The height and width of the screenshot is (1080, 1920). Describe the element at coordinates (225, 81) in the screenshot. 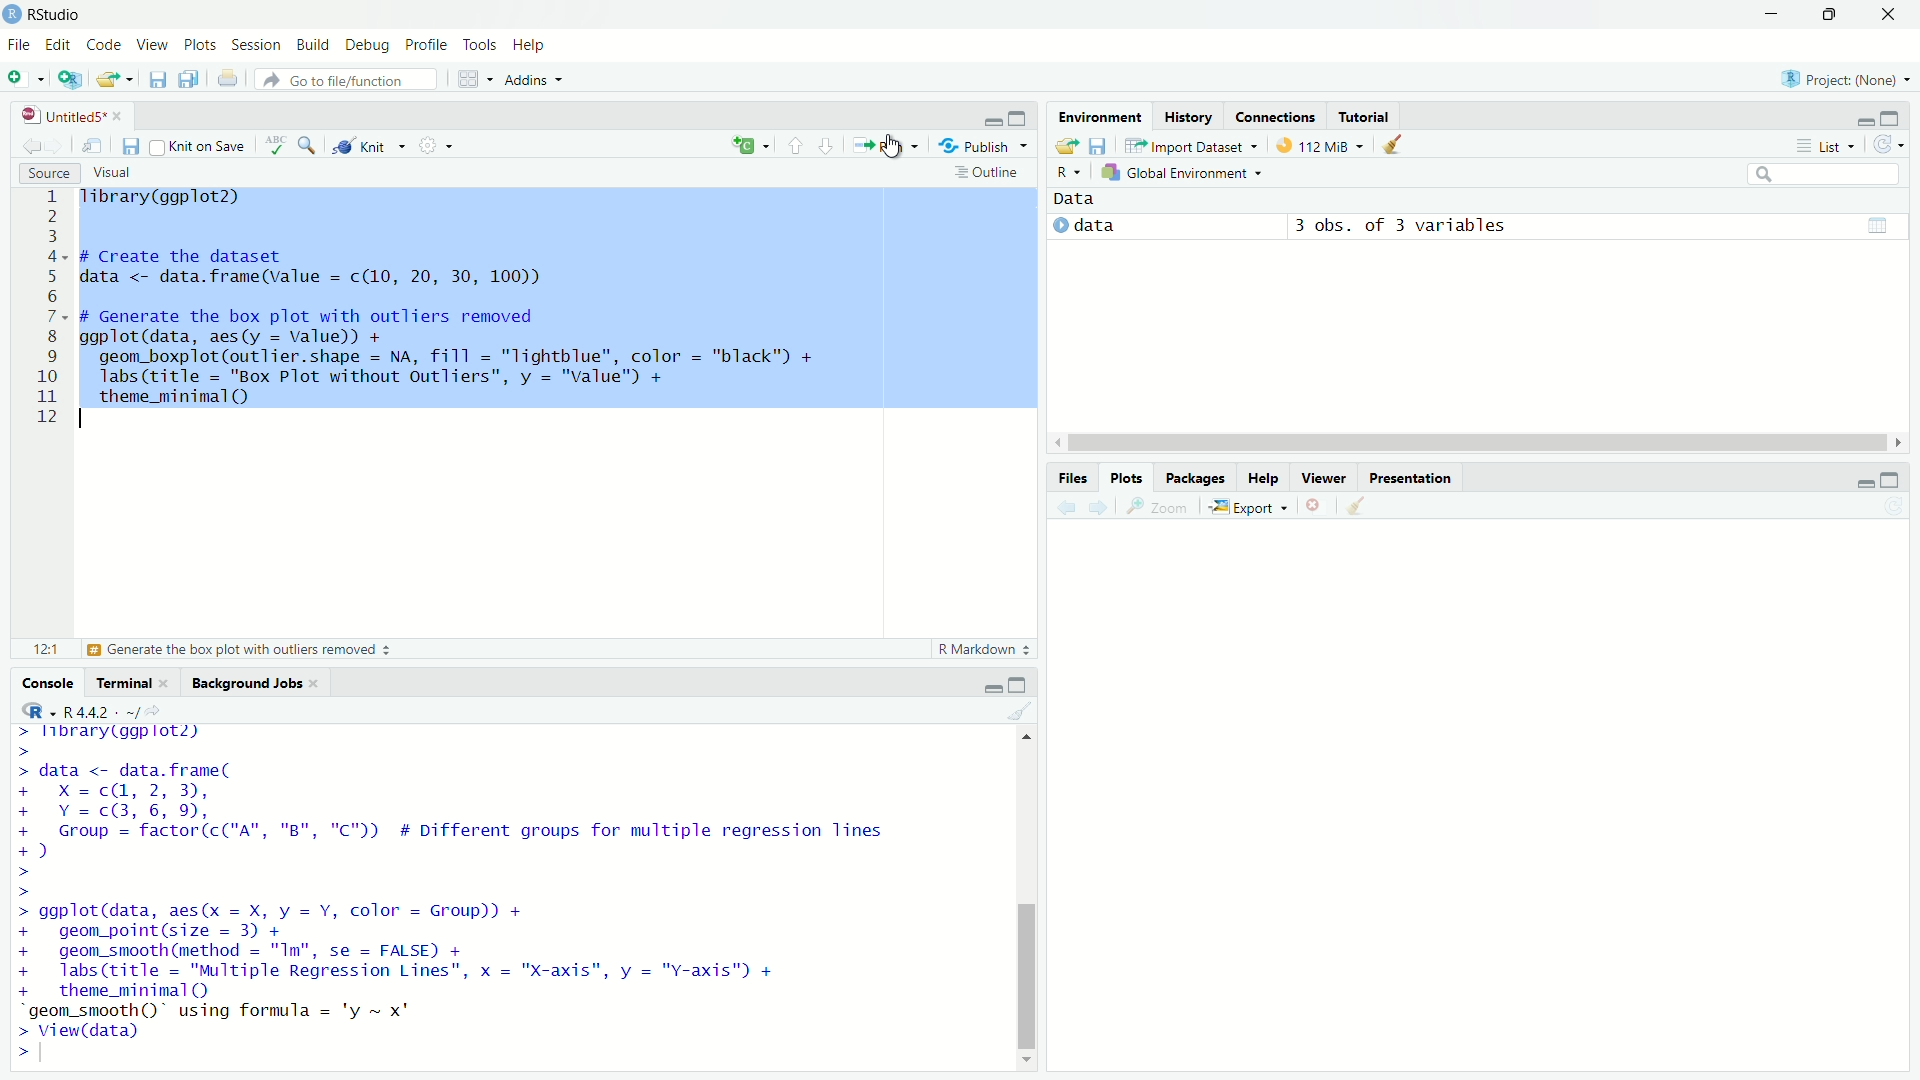

I see `print` at that location.